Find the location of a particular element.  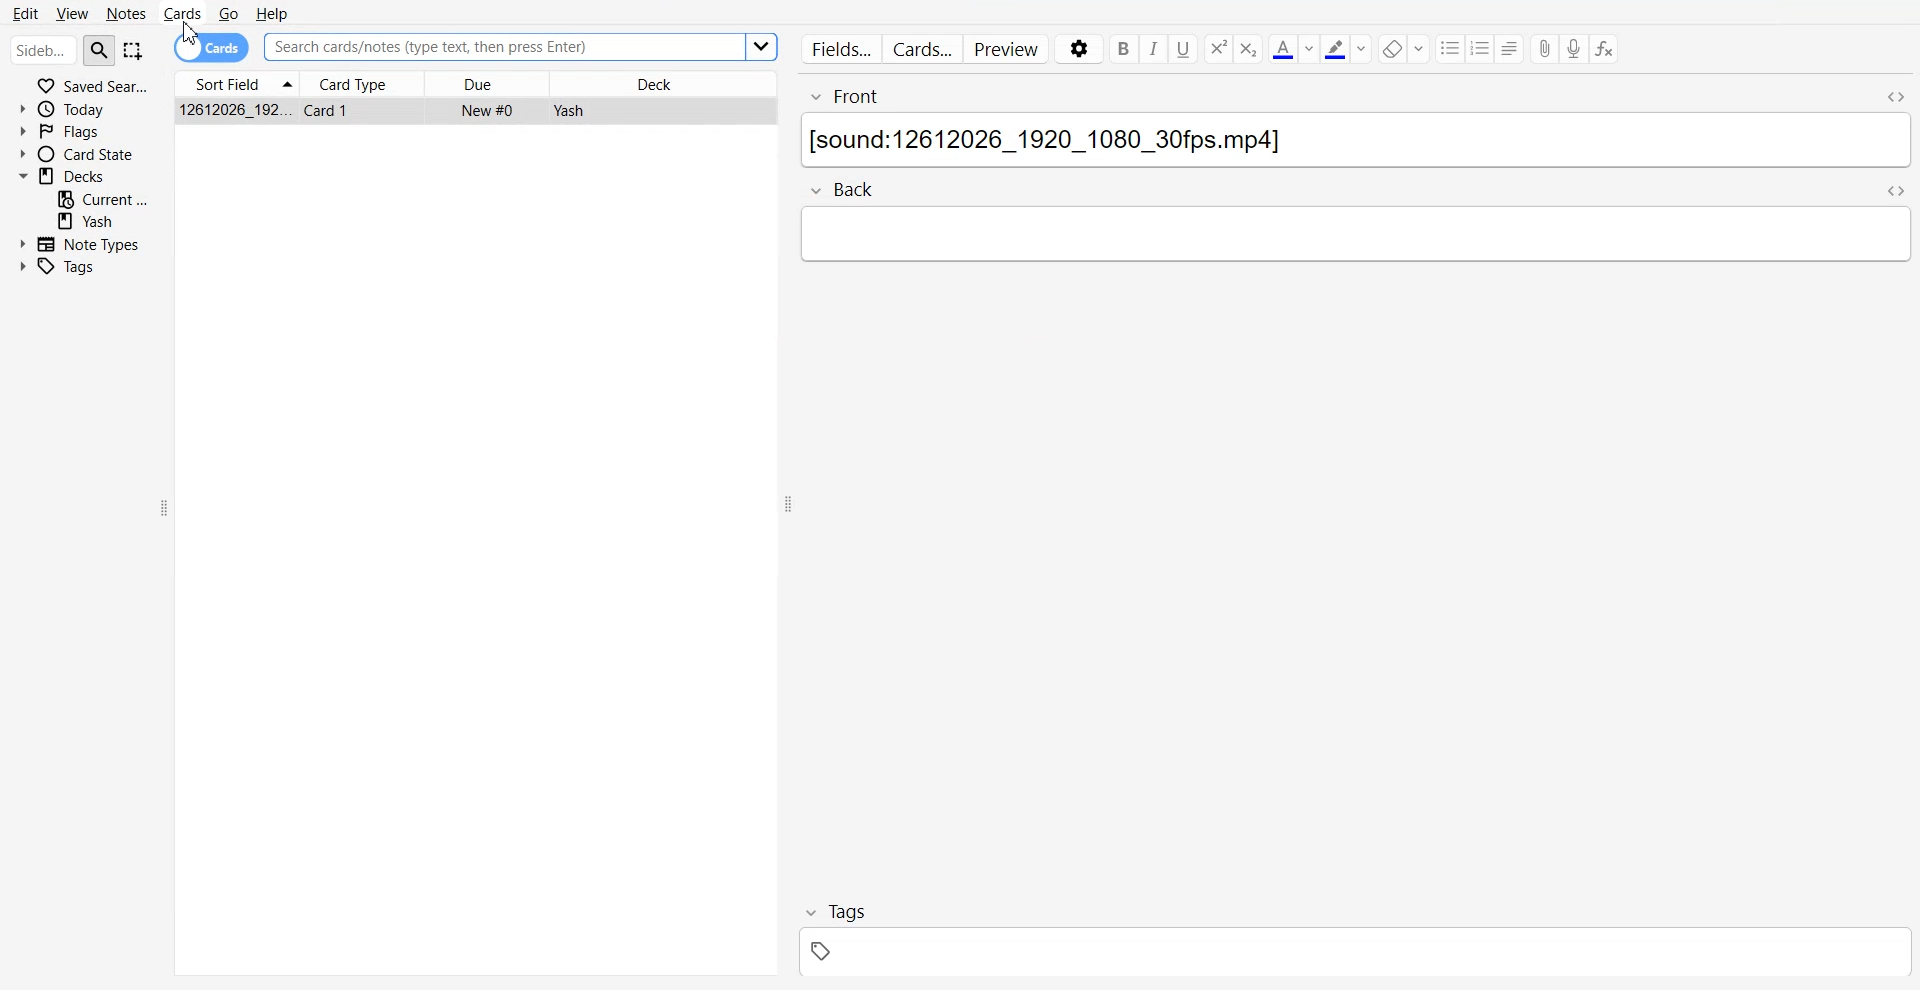

 is located at coordinates (762, 48).